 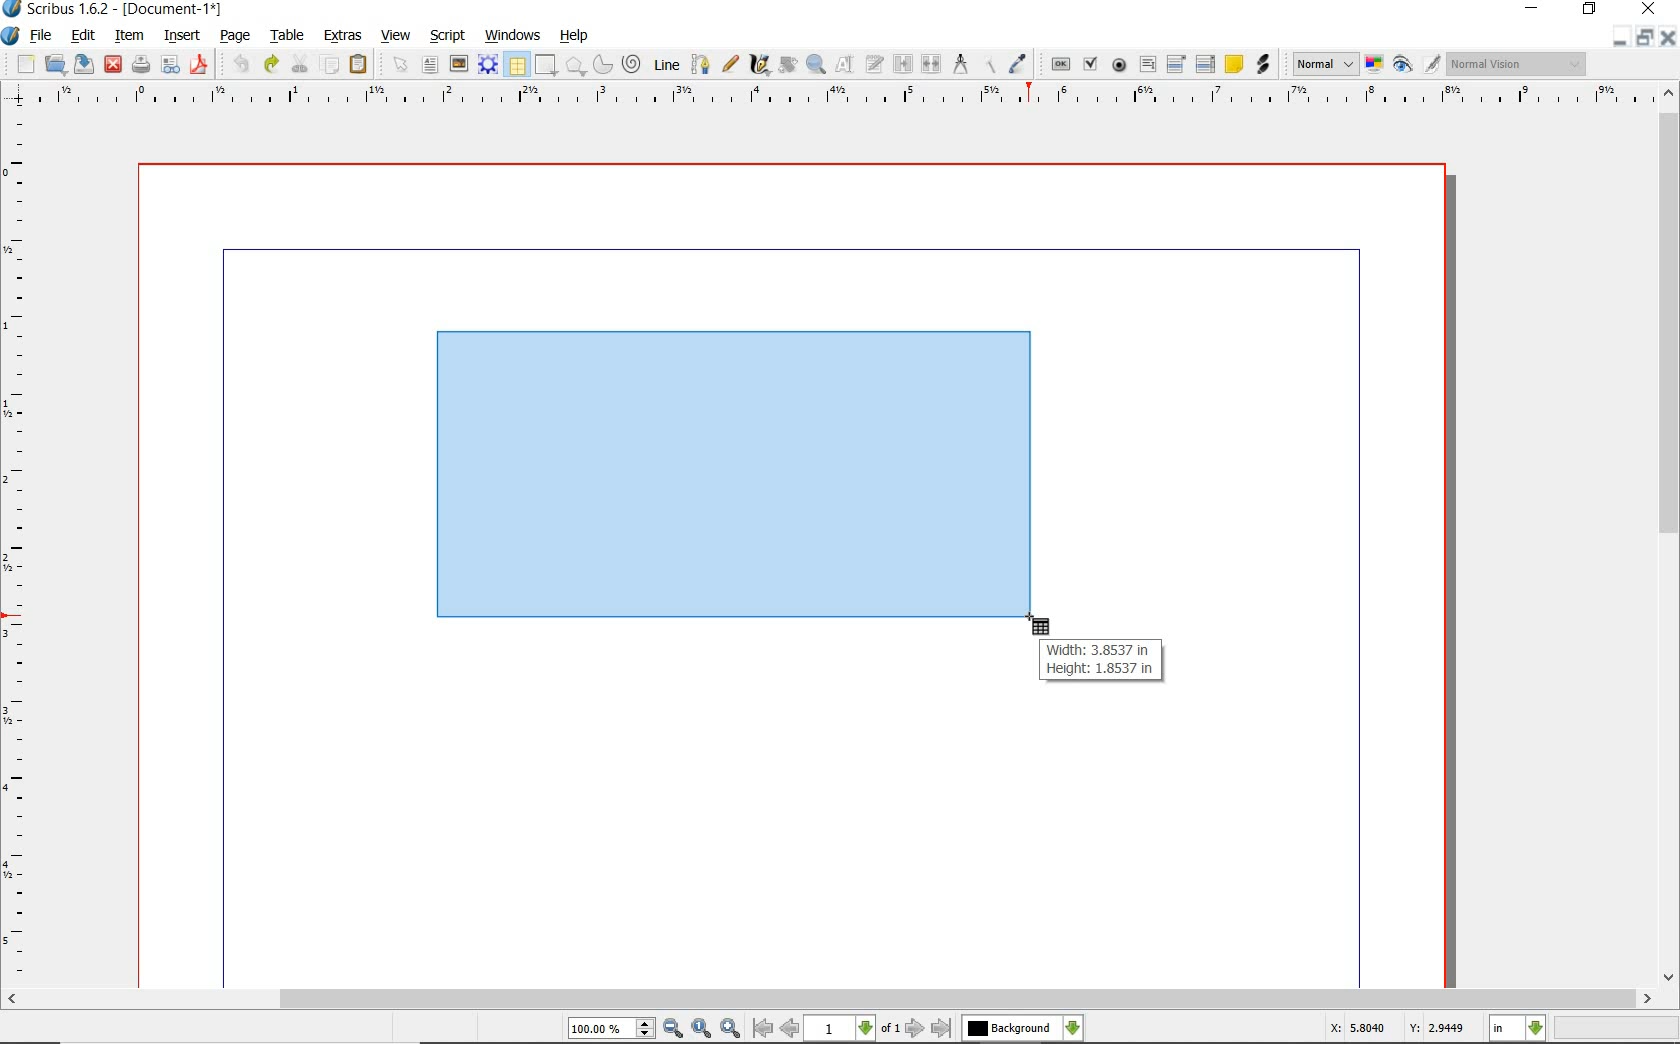 What do you see at coordinates (786, 66) in the screenshot?
I see `rotate item` at bounding box center [786, 66].